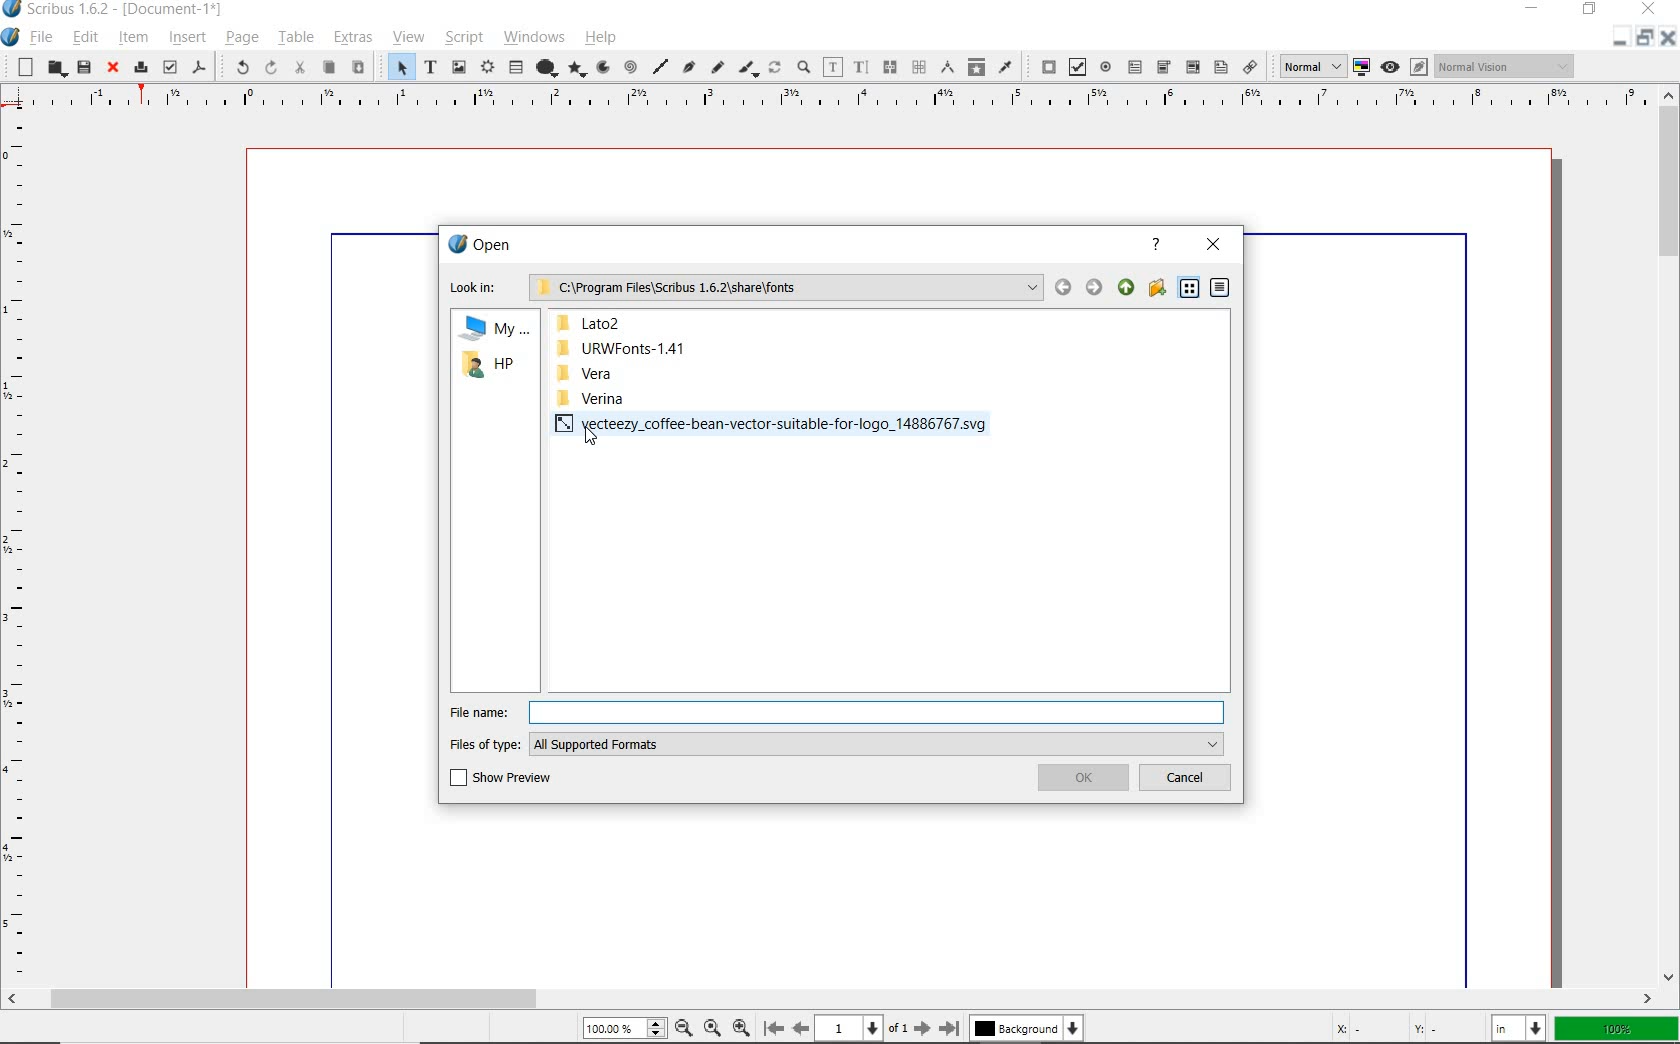 This screenshot has height=1044, width=1680. What do you see at coordinates (805, 65) in the screenshot?
I see `zoom in or zoom out` at bounding box center [805, 65].